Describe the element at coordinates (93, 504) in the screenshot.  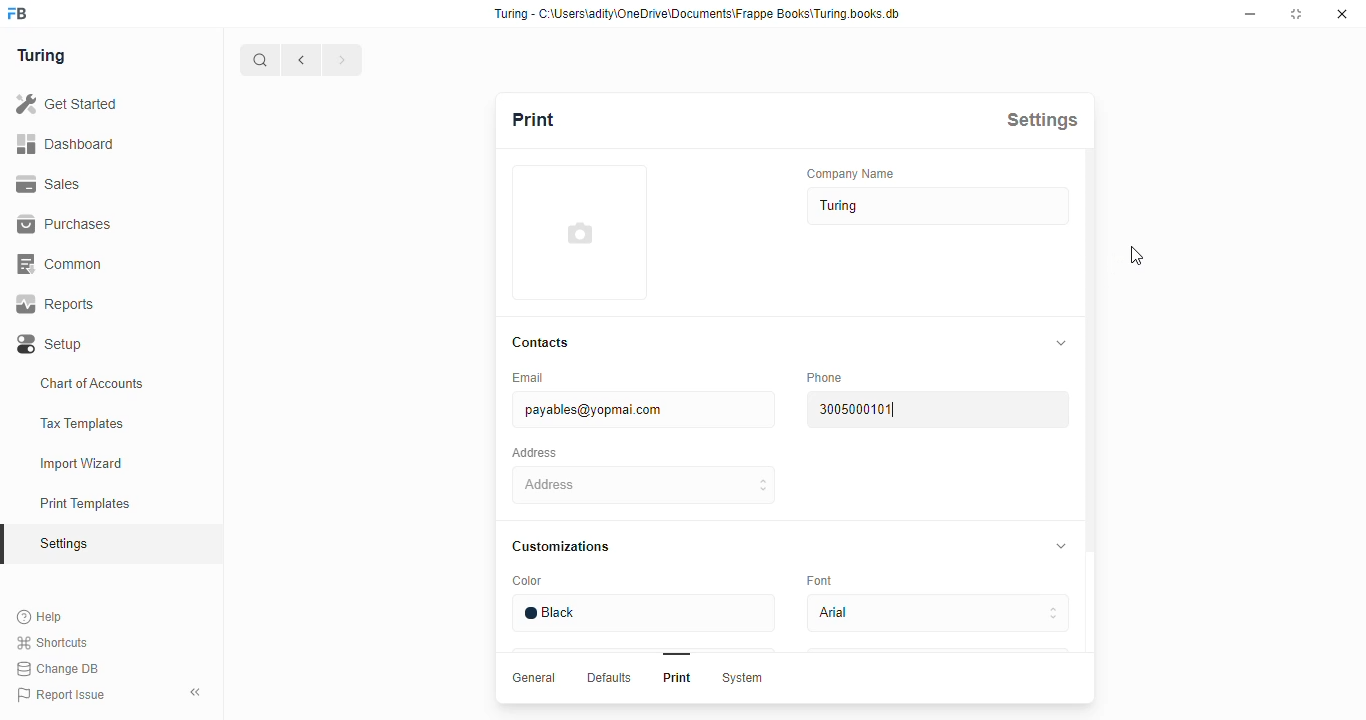
I see `Print Templates` at that location.